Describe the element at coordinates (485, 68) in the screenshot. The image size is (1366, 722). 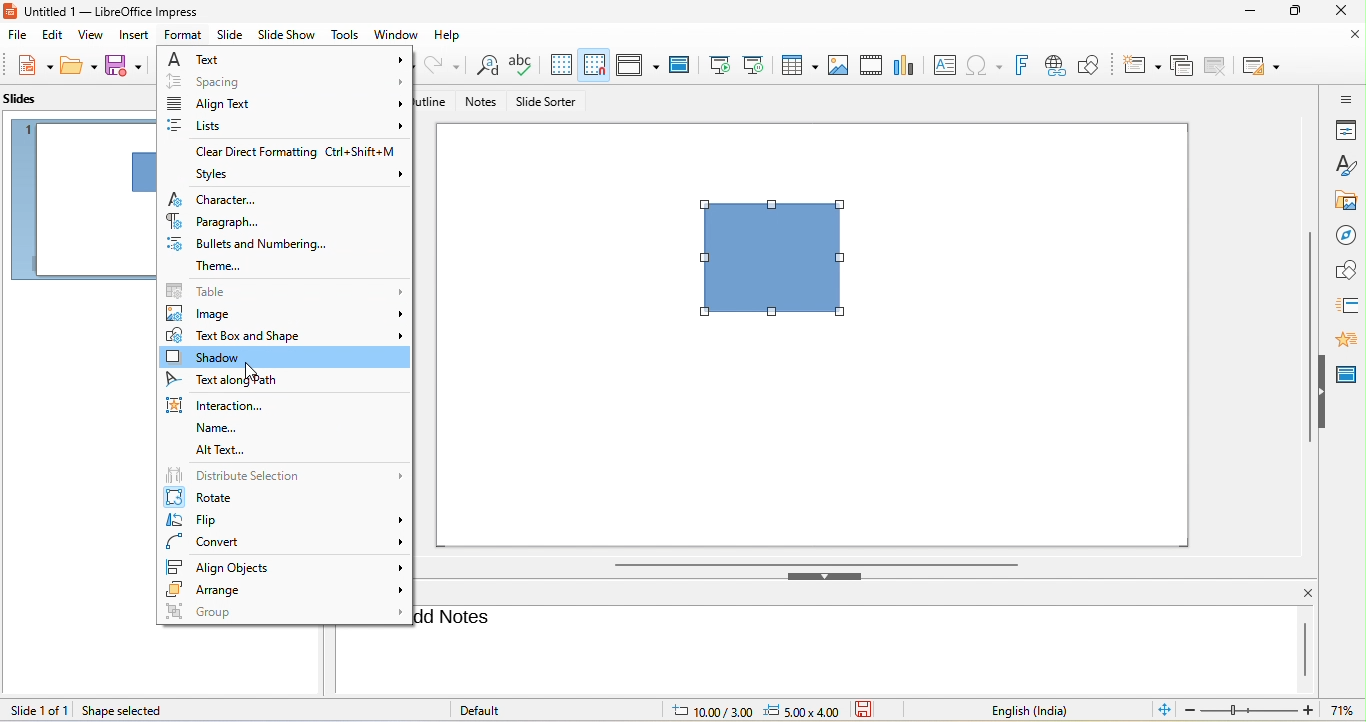
I see `find and replace` at that location.